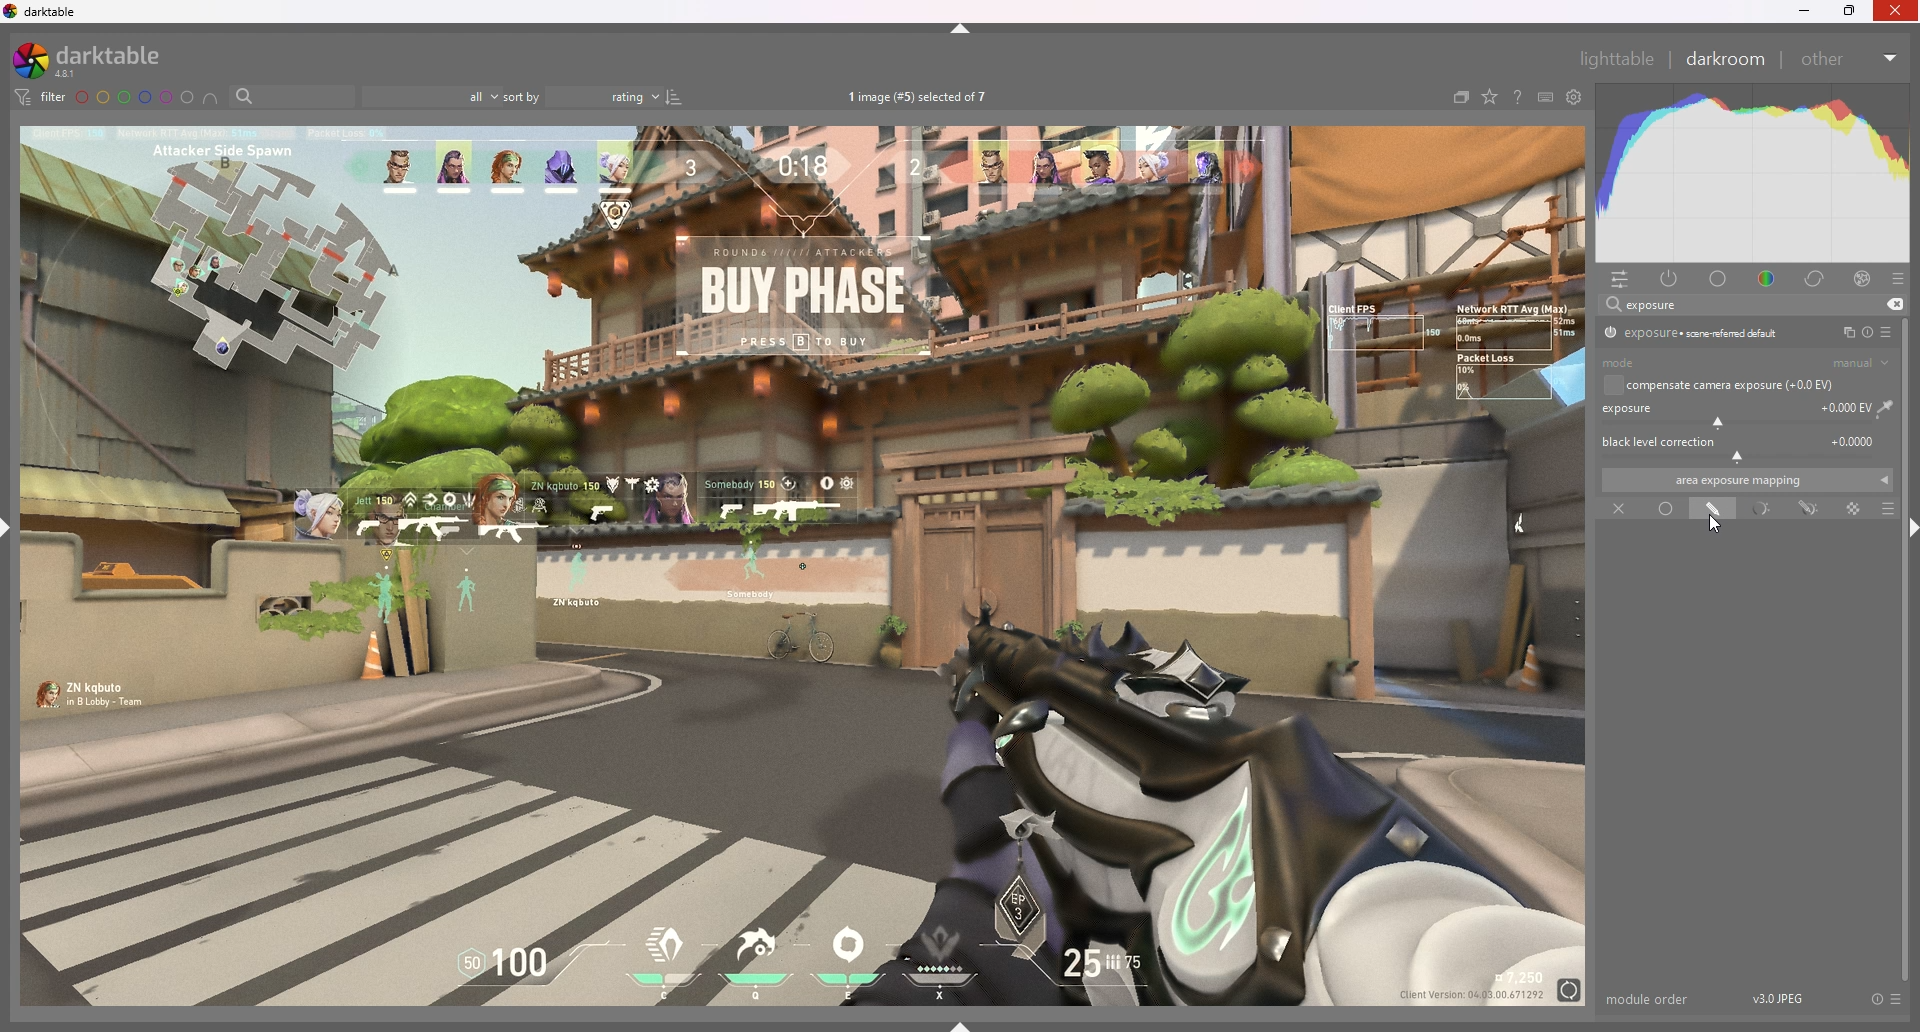 Image resolution: width=1920 pixels, height=1032 pixels. I want to click on presets, so click(1888, 332).